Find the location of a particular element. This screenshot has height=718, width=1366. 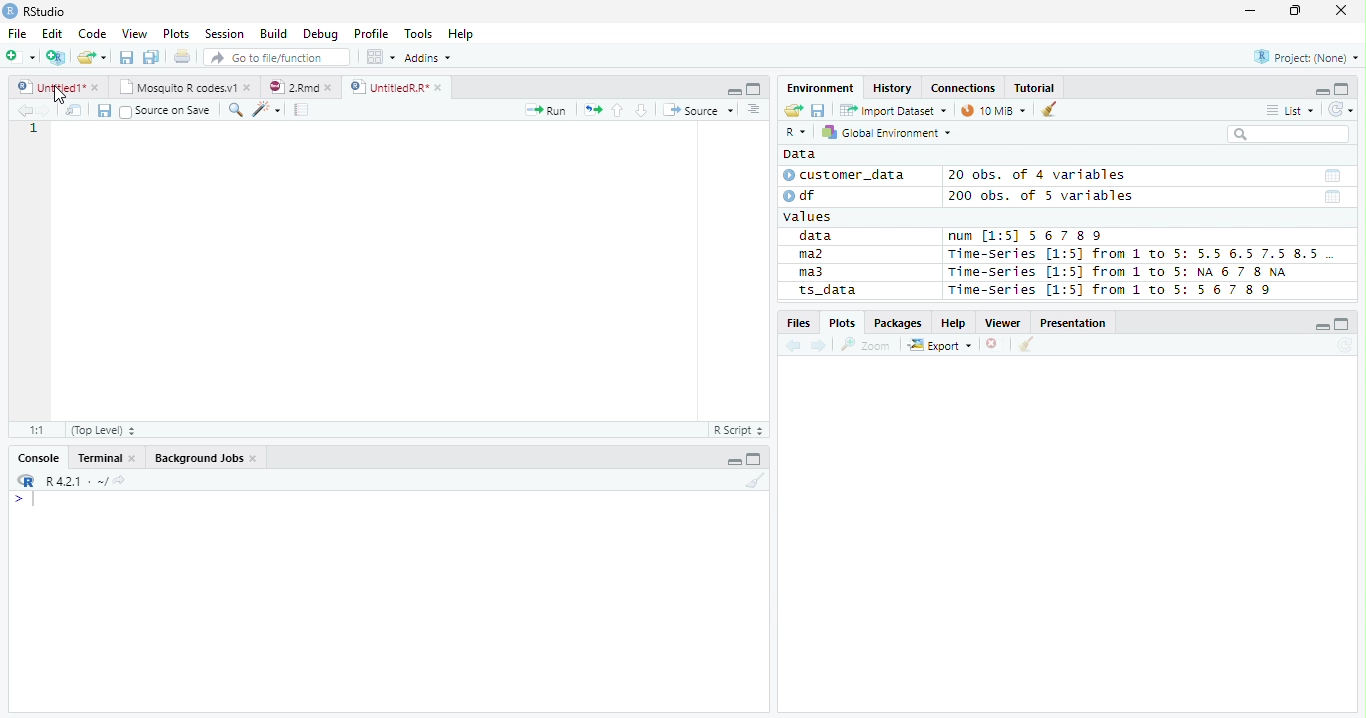

Save is located at coordinates (126, 56).